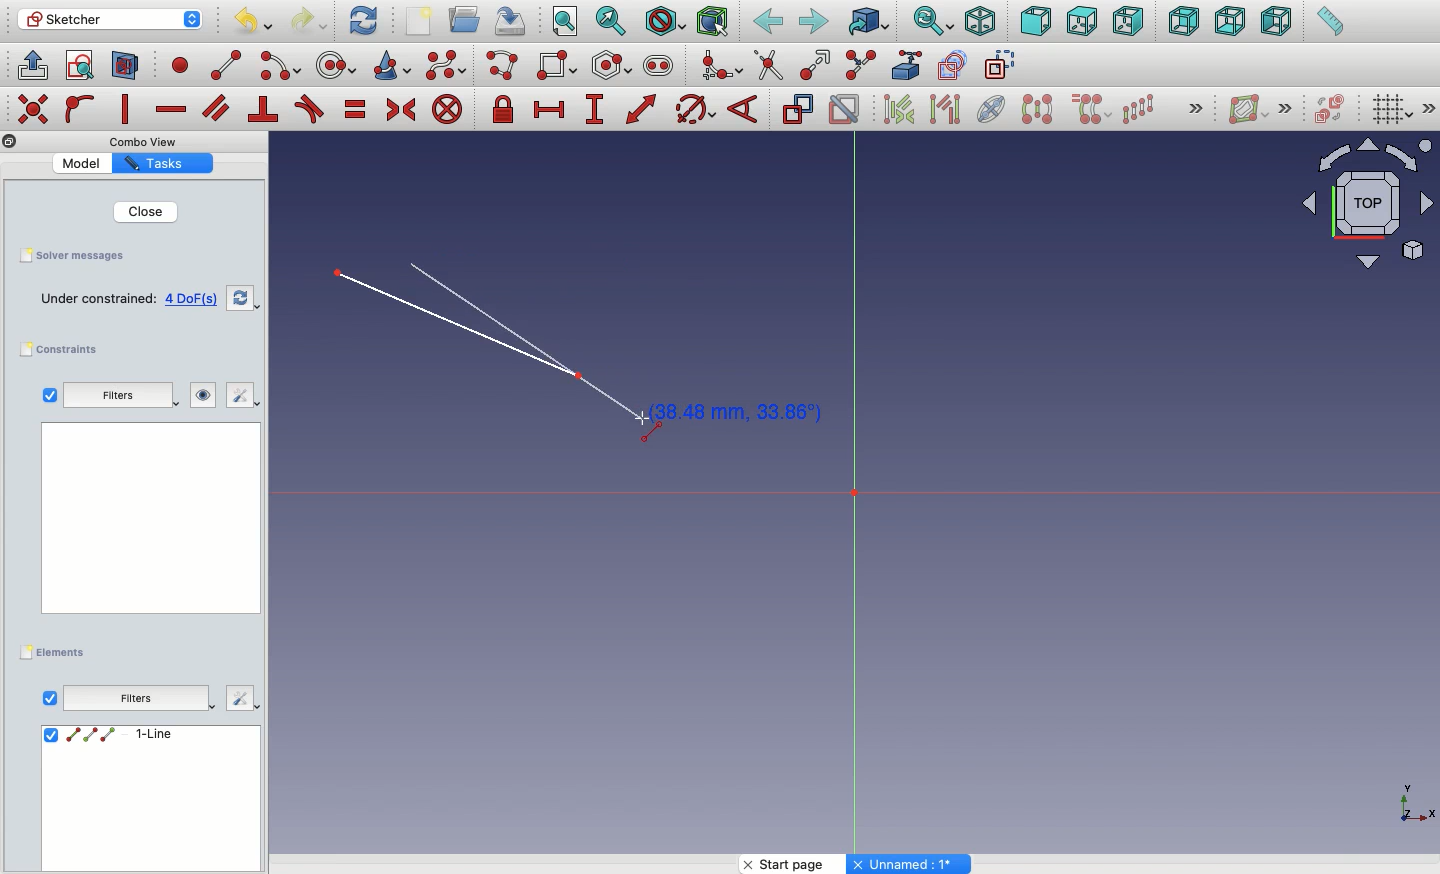 The height and width of the screenshot is (874, 1440). Describe the element at coordinates (904, 64) in the screenshot. I see `External geometry` at that location.